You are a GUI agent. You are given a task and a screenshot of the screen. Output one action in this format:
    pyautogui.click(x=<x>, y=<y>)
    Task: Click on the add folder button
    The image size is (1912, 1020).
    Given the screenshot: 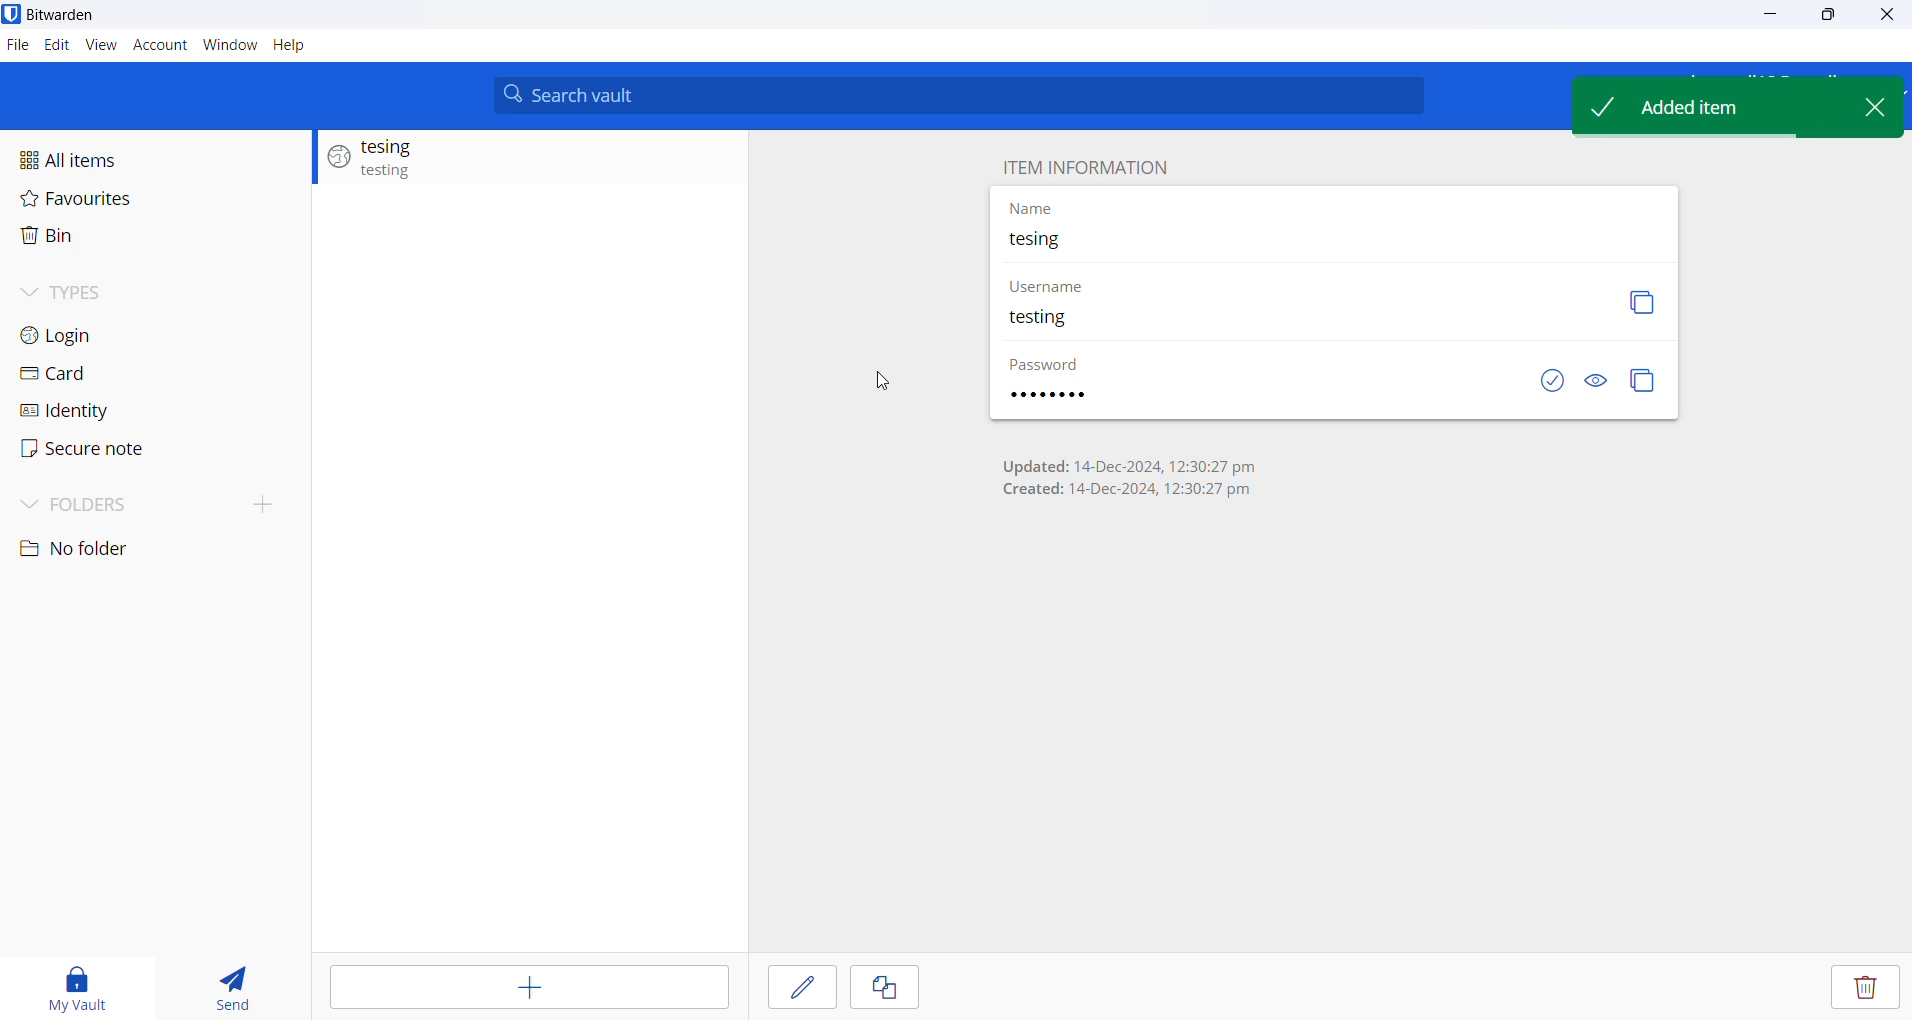 What is the action you would take?
    pyautogui.click(x=265, y=503)
    